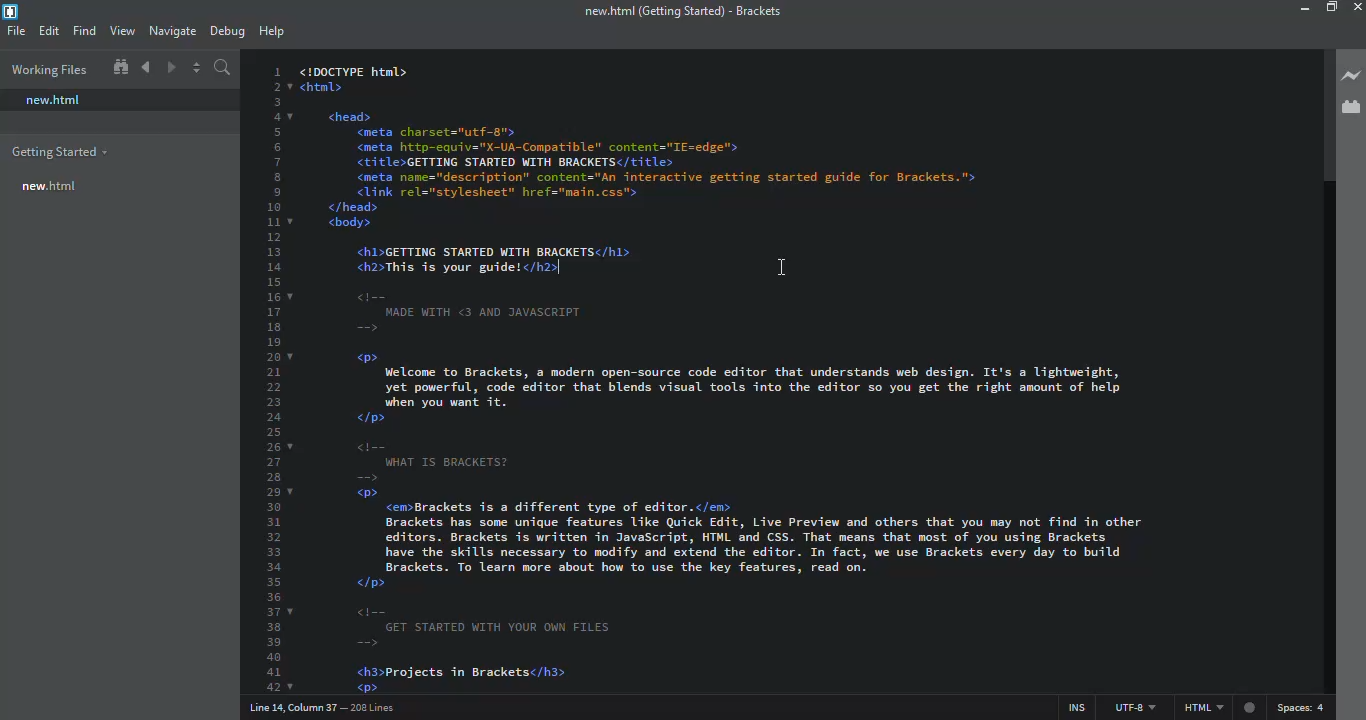  What do you see at coordinates (124, 30) in the screenshot?
I see `view` at bounding box center [124, 30].